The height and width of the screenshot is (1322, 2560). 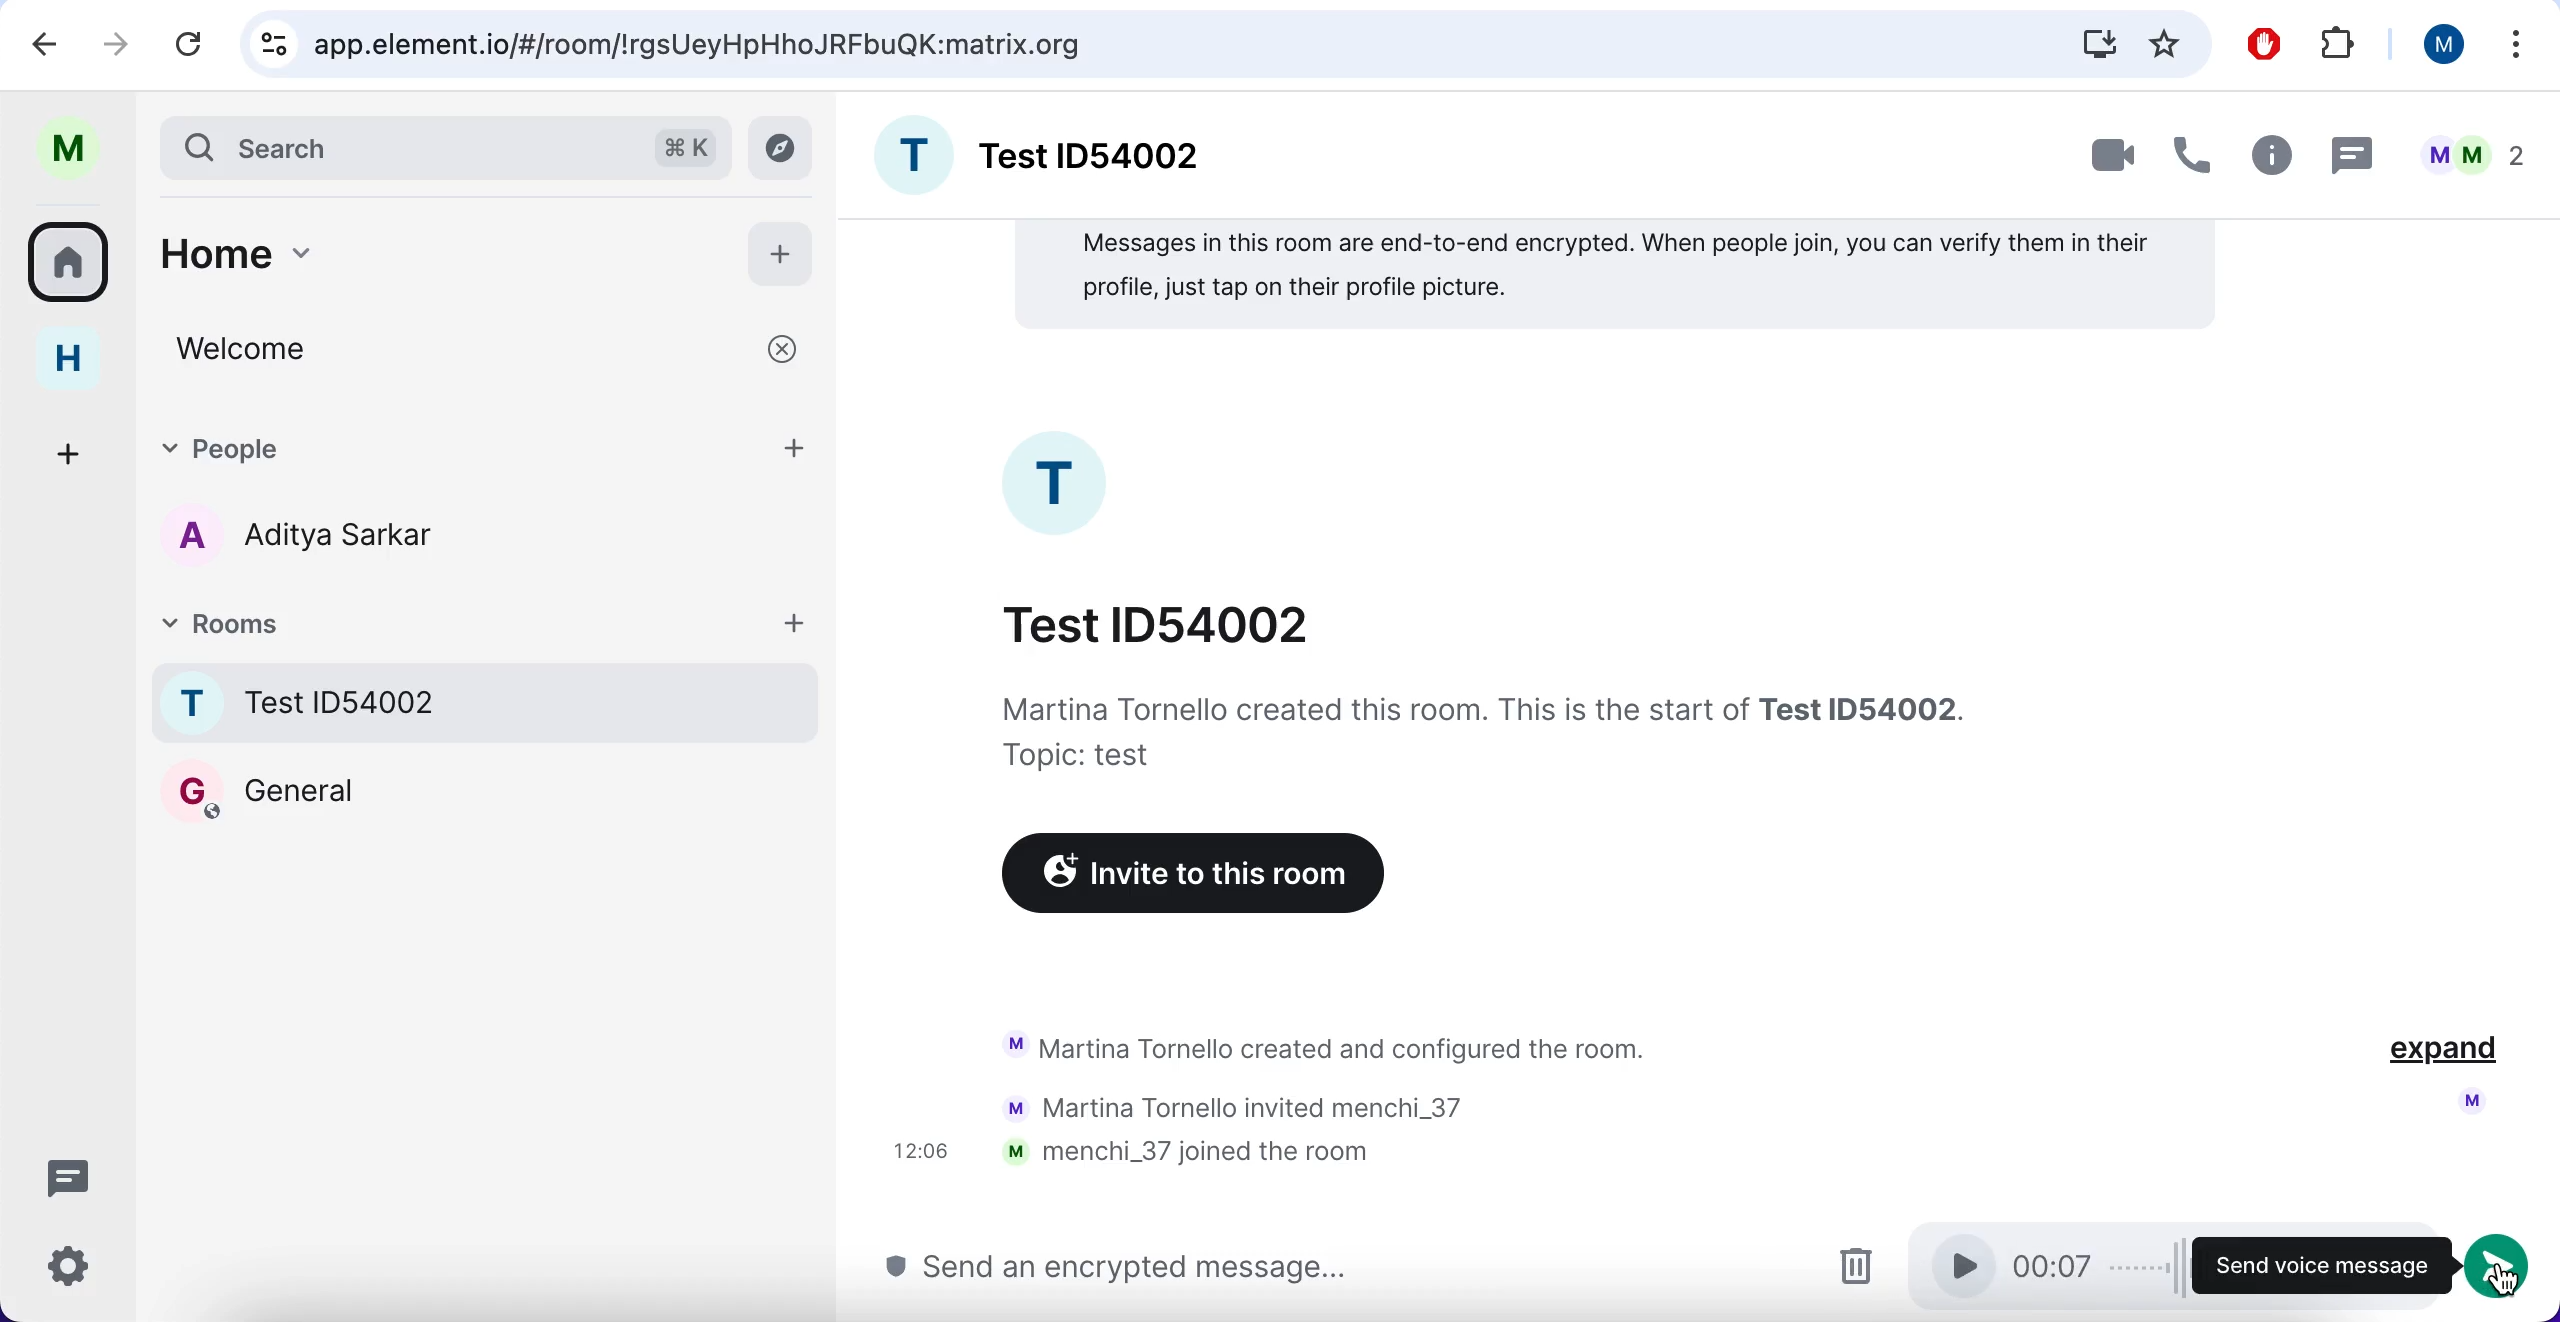 What do you see at coordinates (1060, 483) in the screenshot?
I see `profile picture` at bounding box center [1060, 483].